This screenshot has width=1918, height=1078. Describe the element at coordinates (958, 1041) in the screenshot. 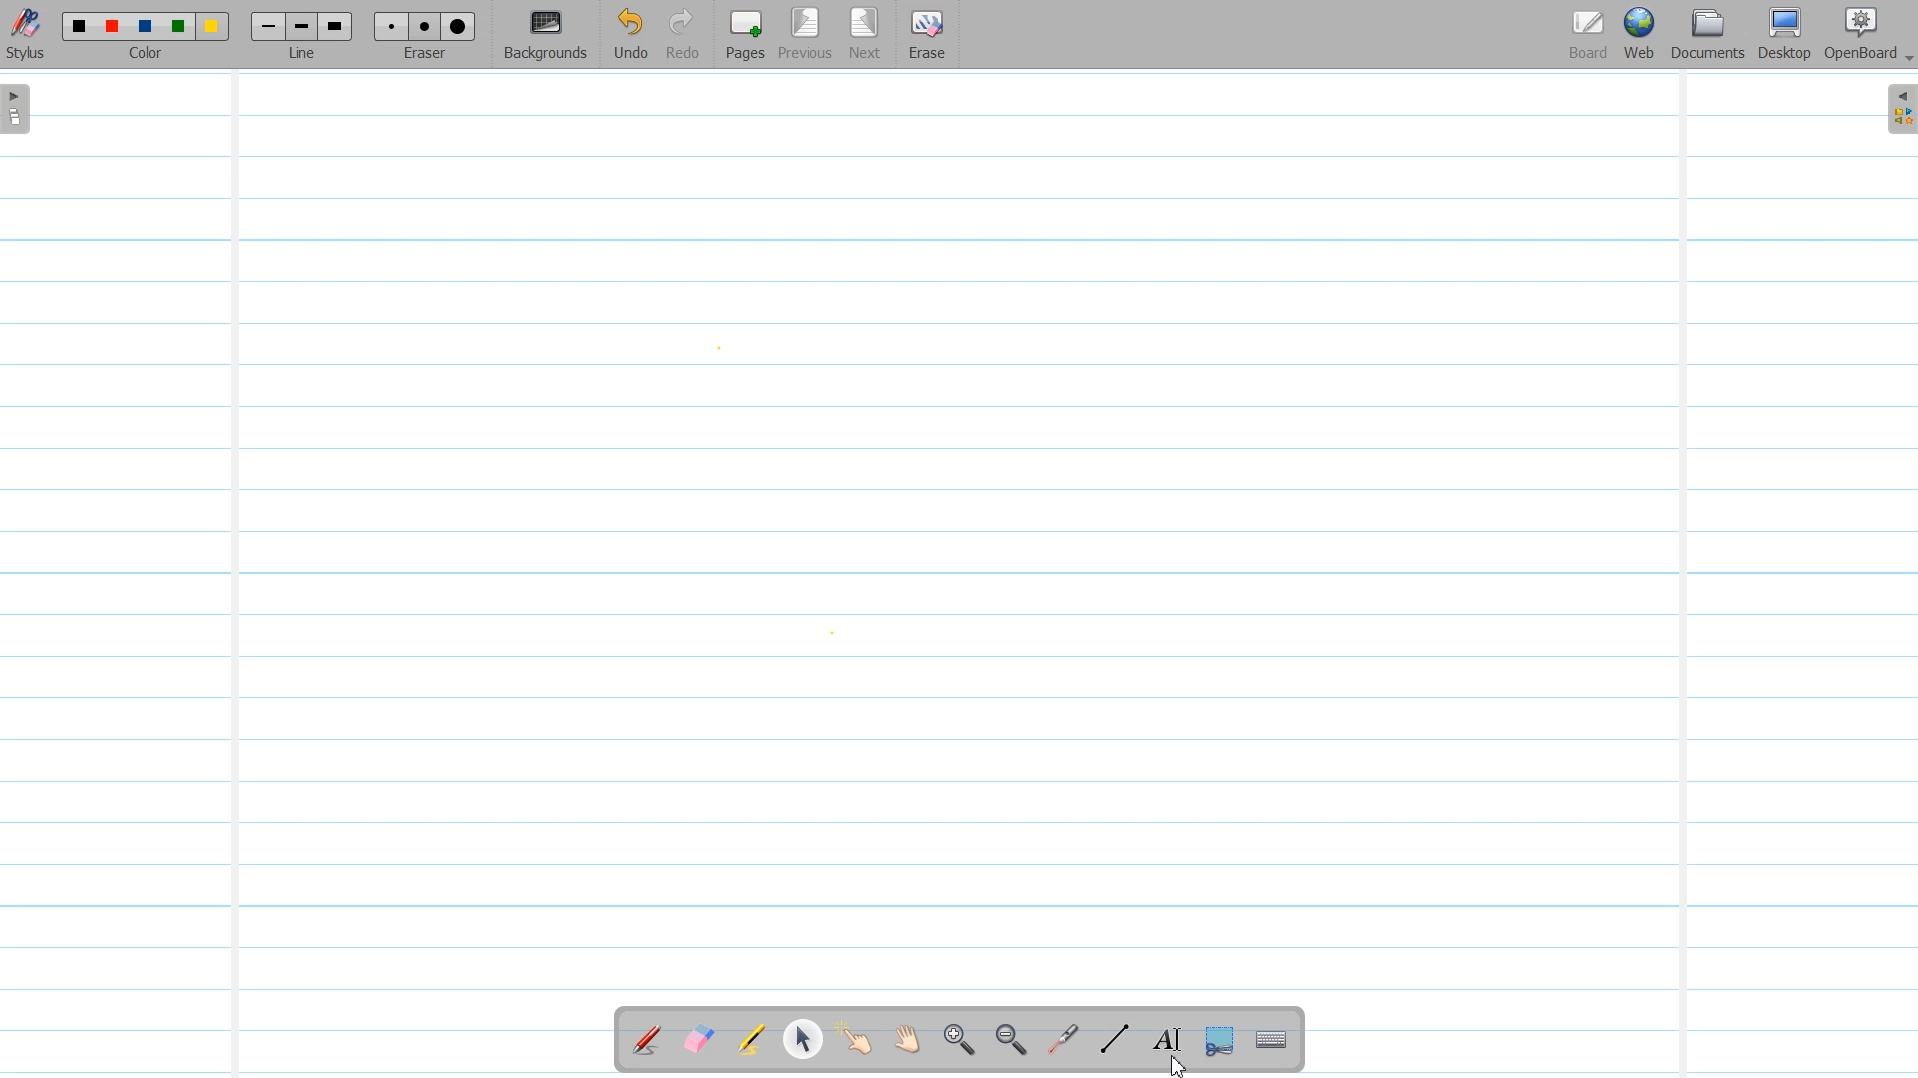

I see `Zoom In` at that location.